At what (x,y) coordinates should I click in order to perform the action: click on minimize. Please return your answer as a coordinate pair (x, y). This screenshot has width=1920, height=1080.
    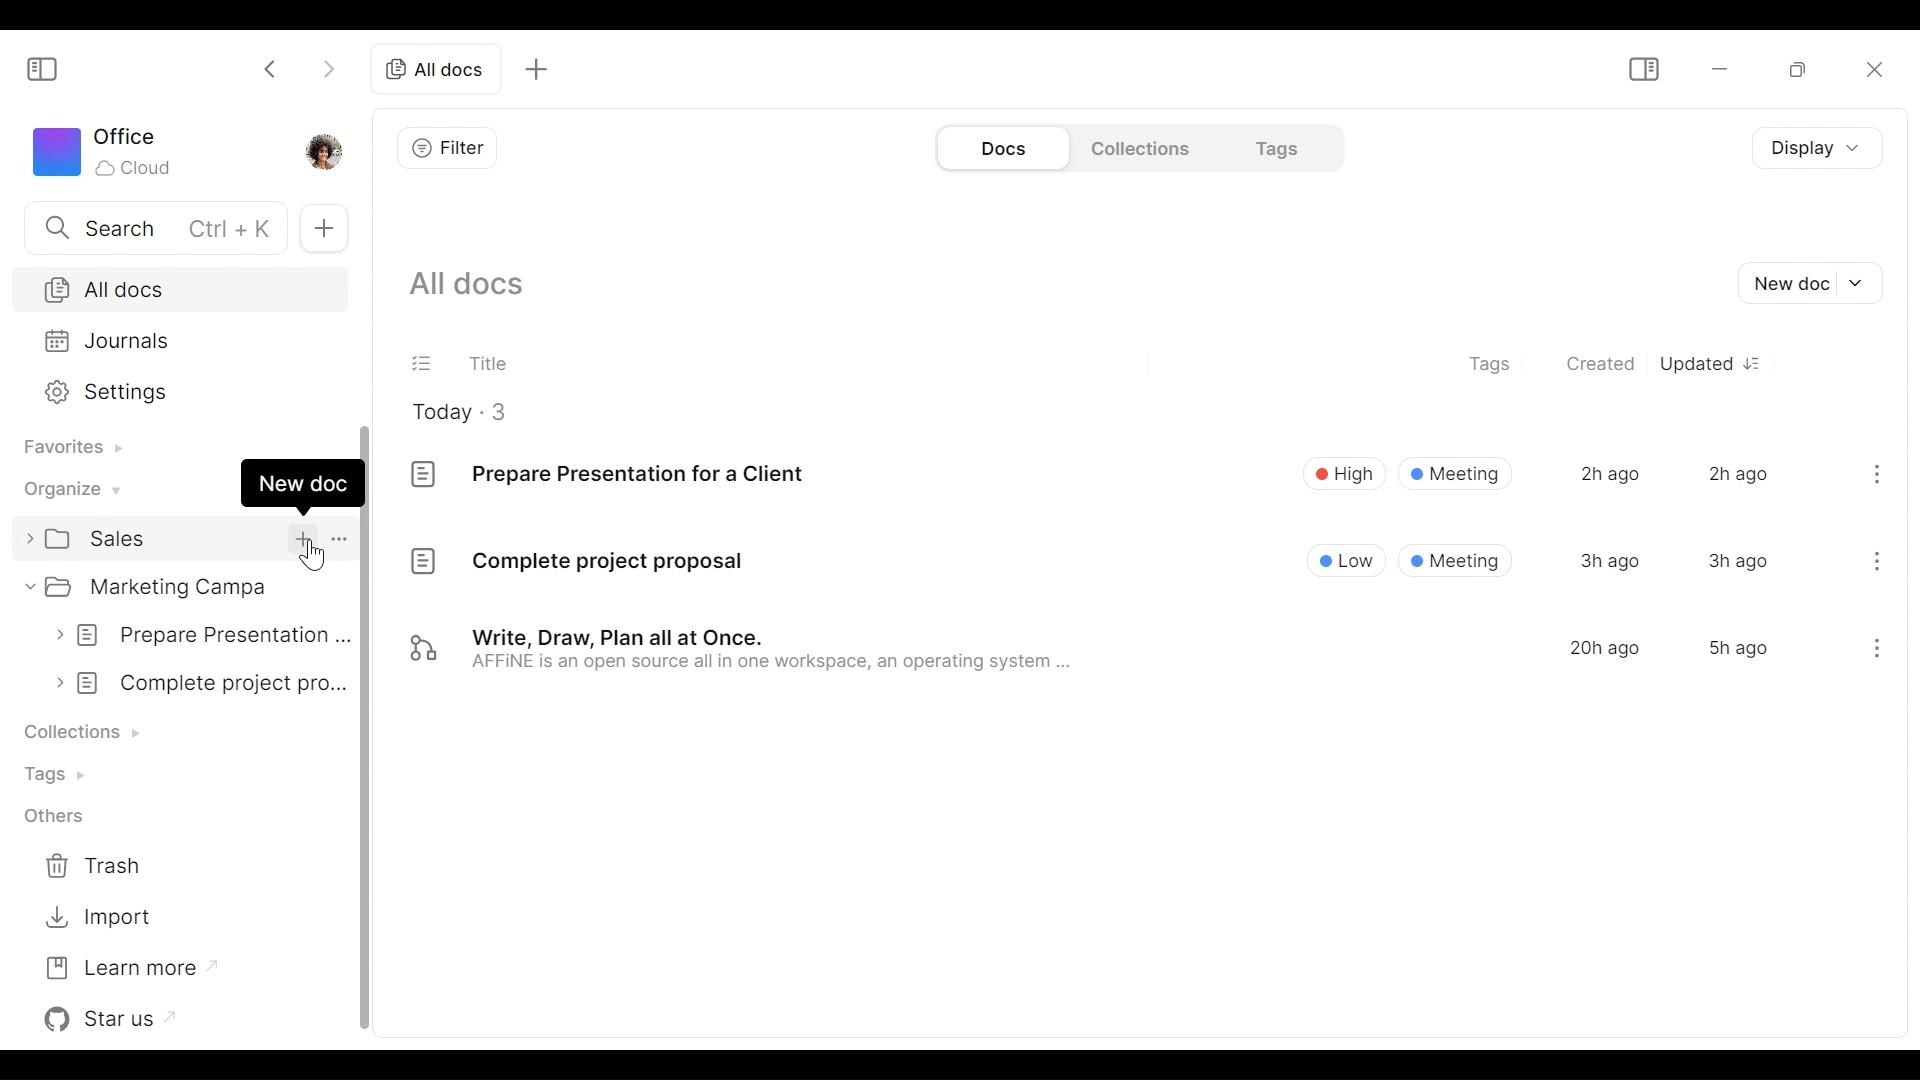
    Looking at the image, I should click on (1717, 69).